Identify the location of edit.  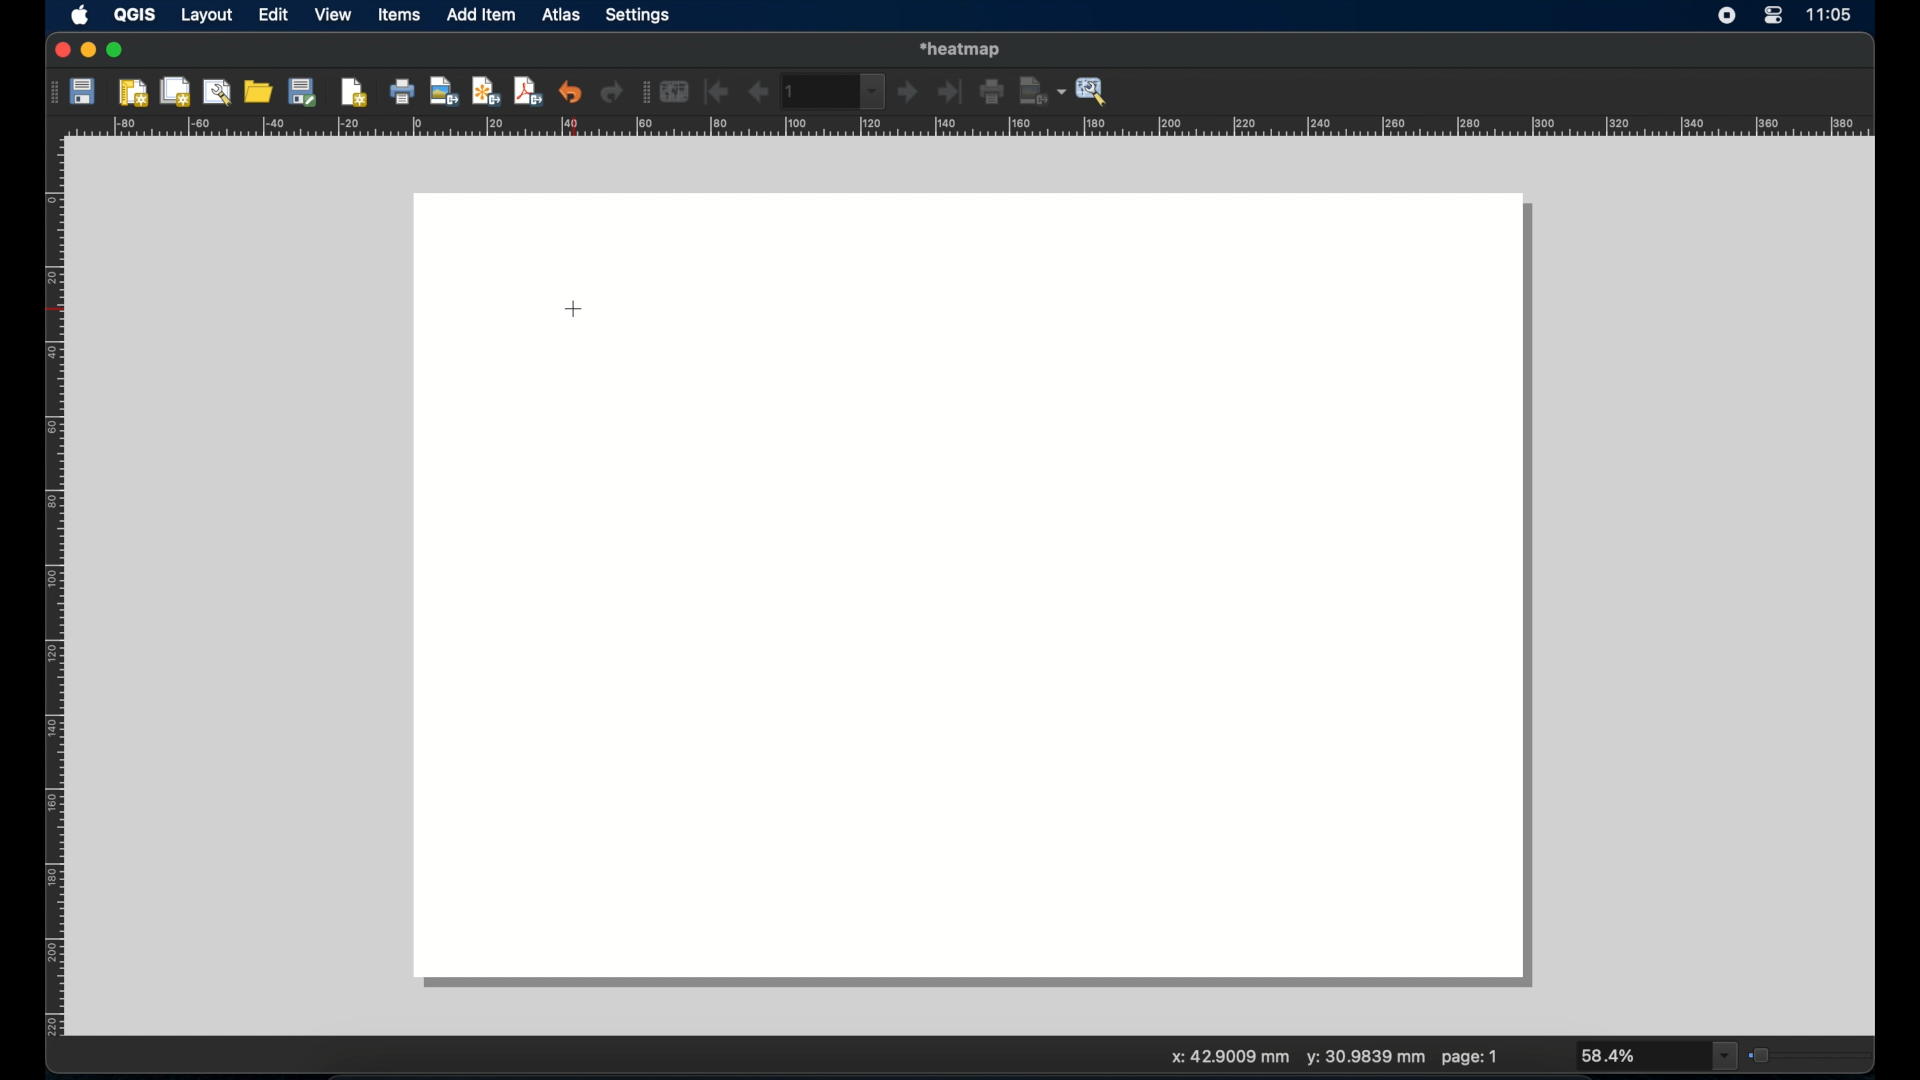
(273, 16).